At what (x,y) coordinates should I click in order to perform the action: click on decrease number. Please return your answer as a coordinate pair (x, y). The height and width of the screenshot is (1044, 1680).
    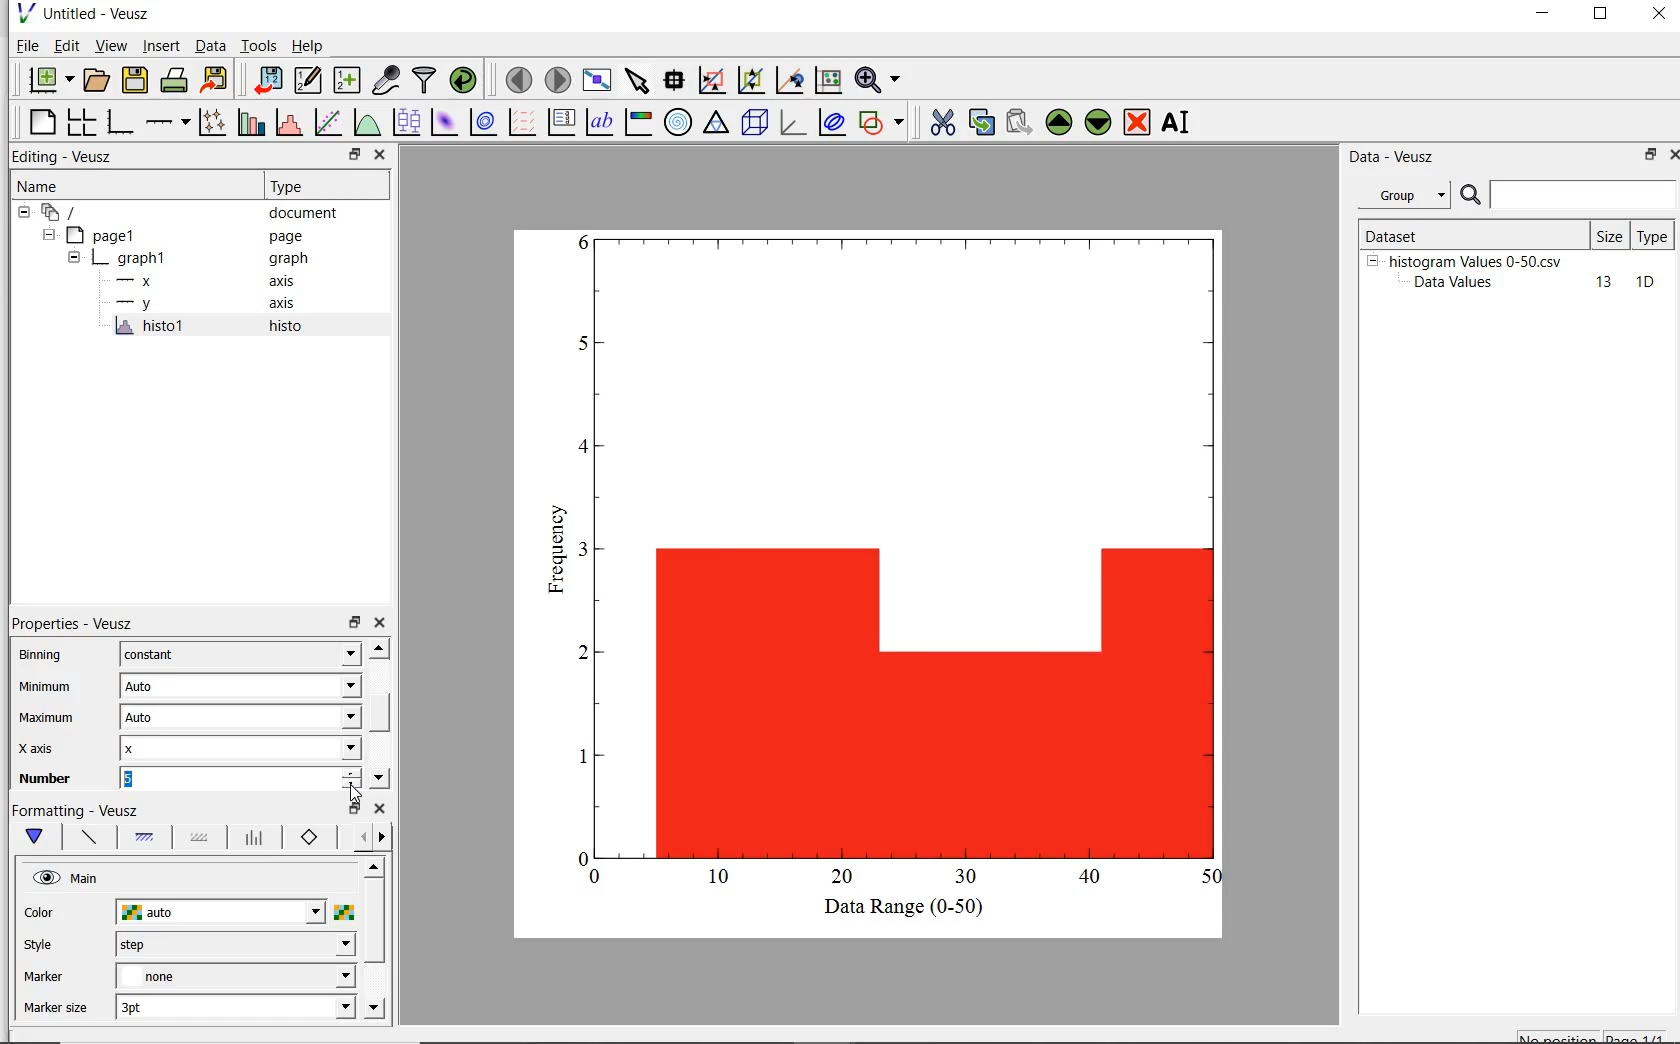
    Looking at the image, I should click on (352, 787).